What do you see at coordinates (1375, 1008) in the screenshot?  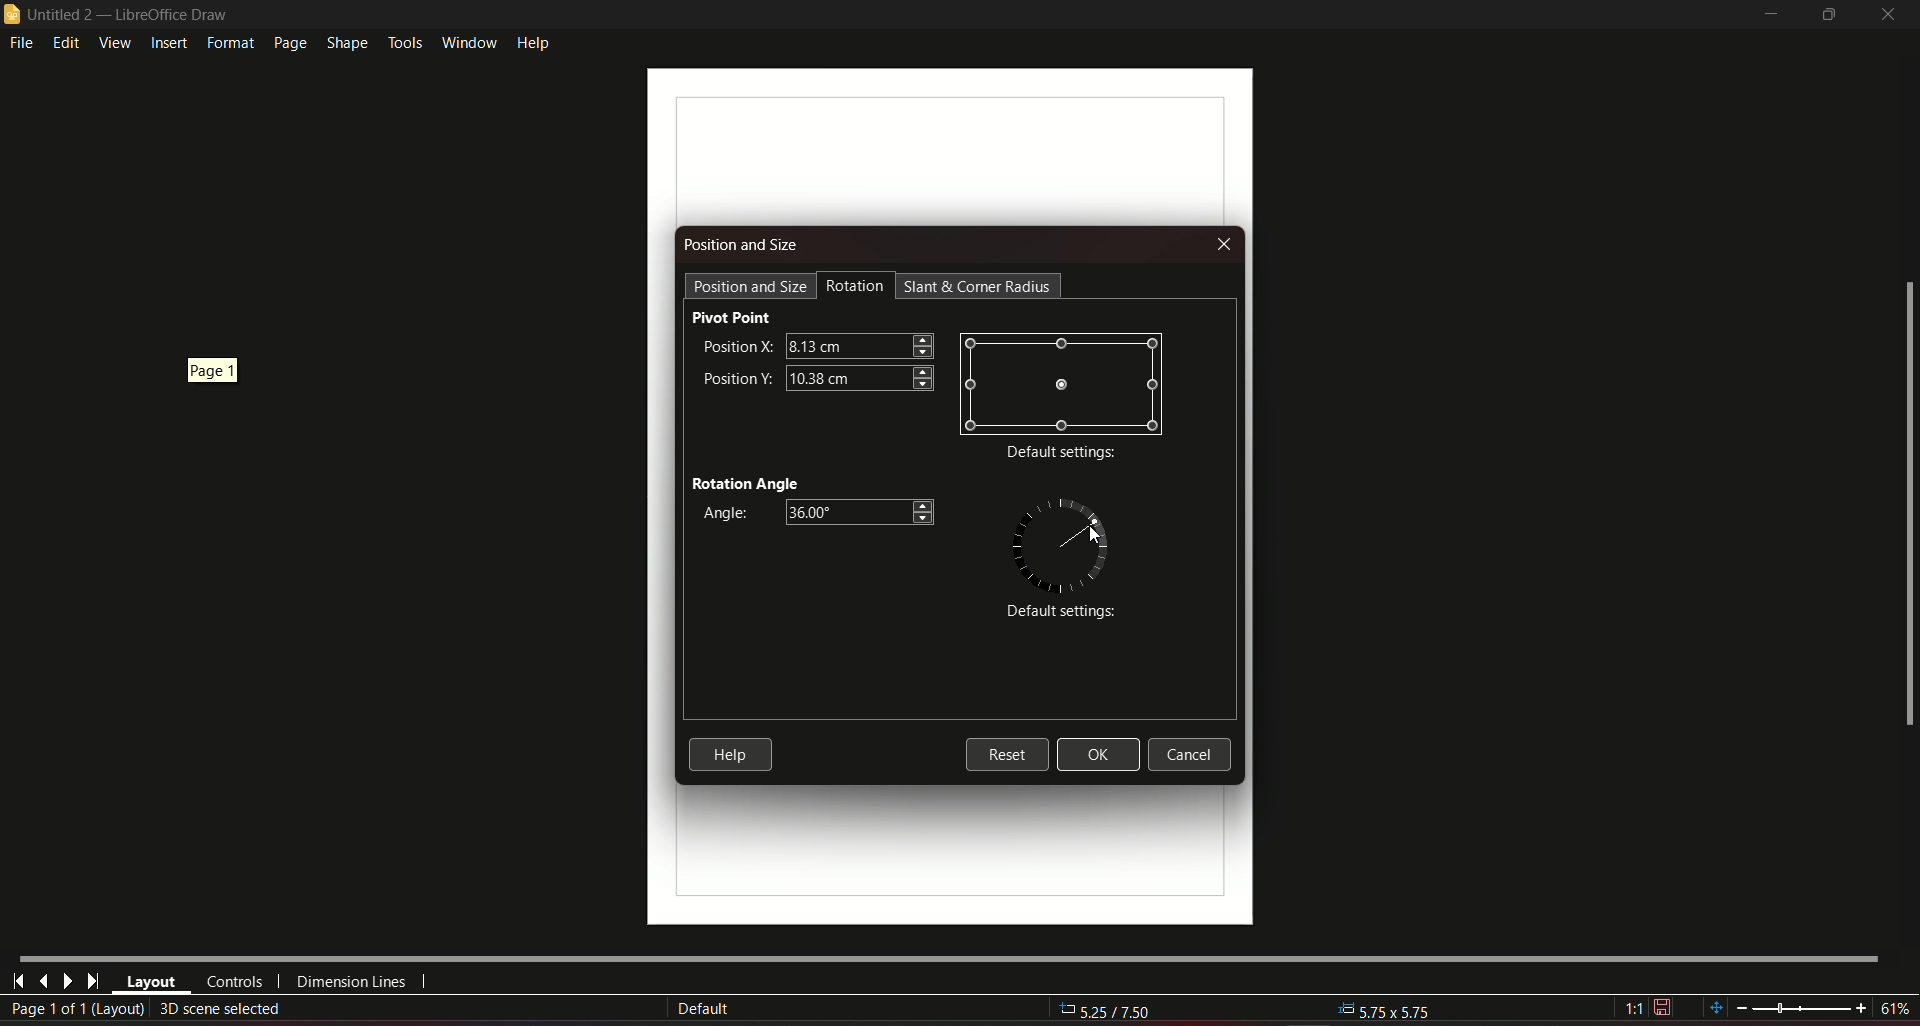 I see `5.75x5.75` at bounding box center [1375, 1008].